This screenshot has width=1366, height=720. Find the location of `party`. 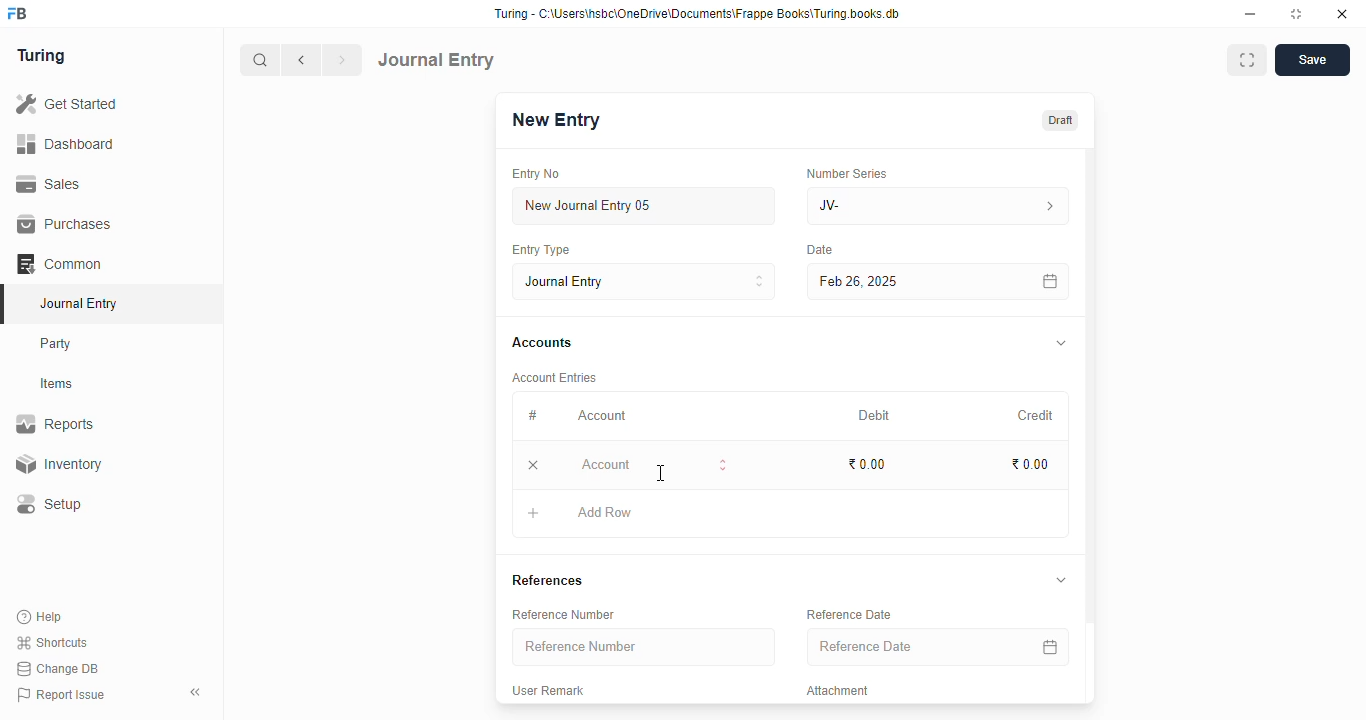

party is located at coordinates (58, 344).